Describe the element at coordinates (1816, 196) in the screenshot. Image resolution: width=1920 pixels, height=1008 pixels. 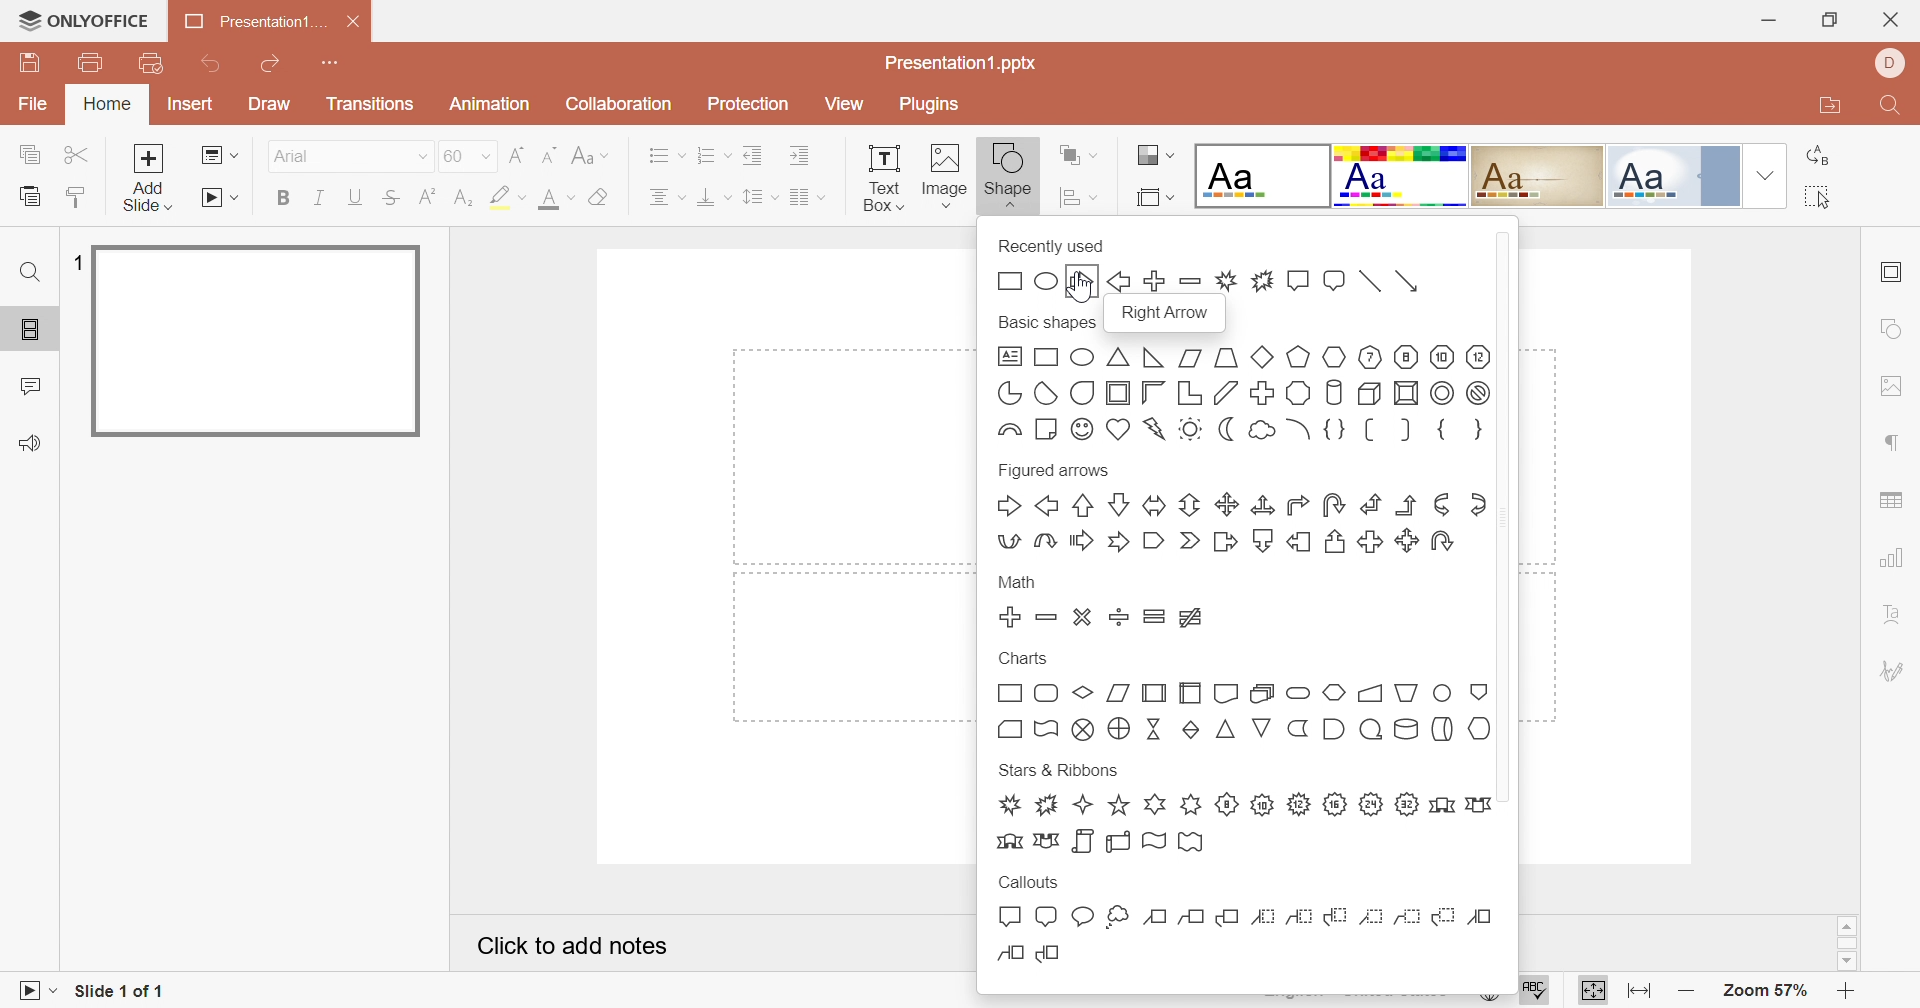
I see `Select all` at that location.